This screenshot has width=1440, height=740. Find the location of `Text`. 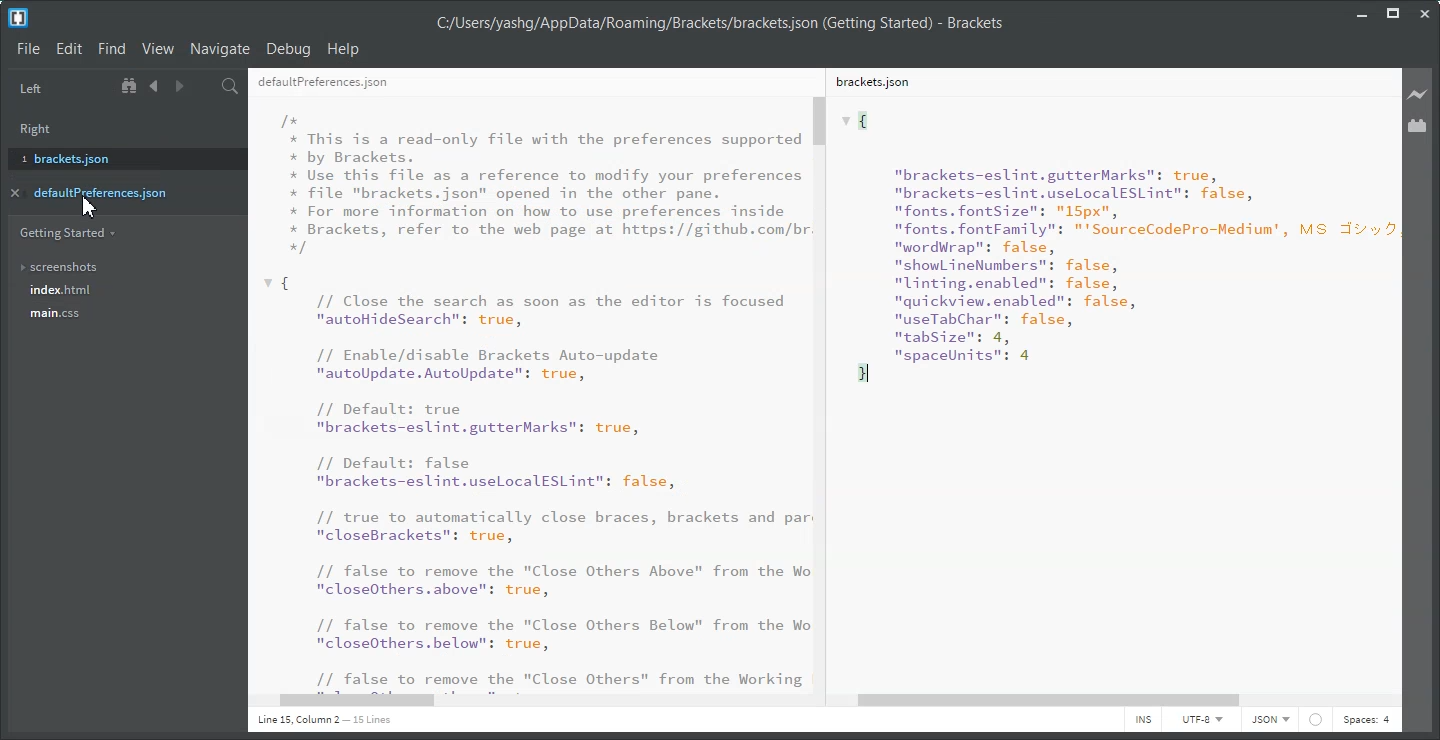

Text is located at coordinates (526, 393).